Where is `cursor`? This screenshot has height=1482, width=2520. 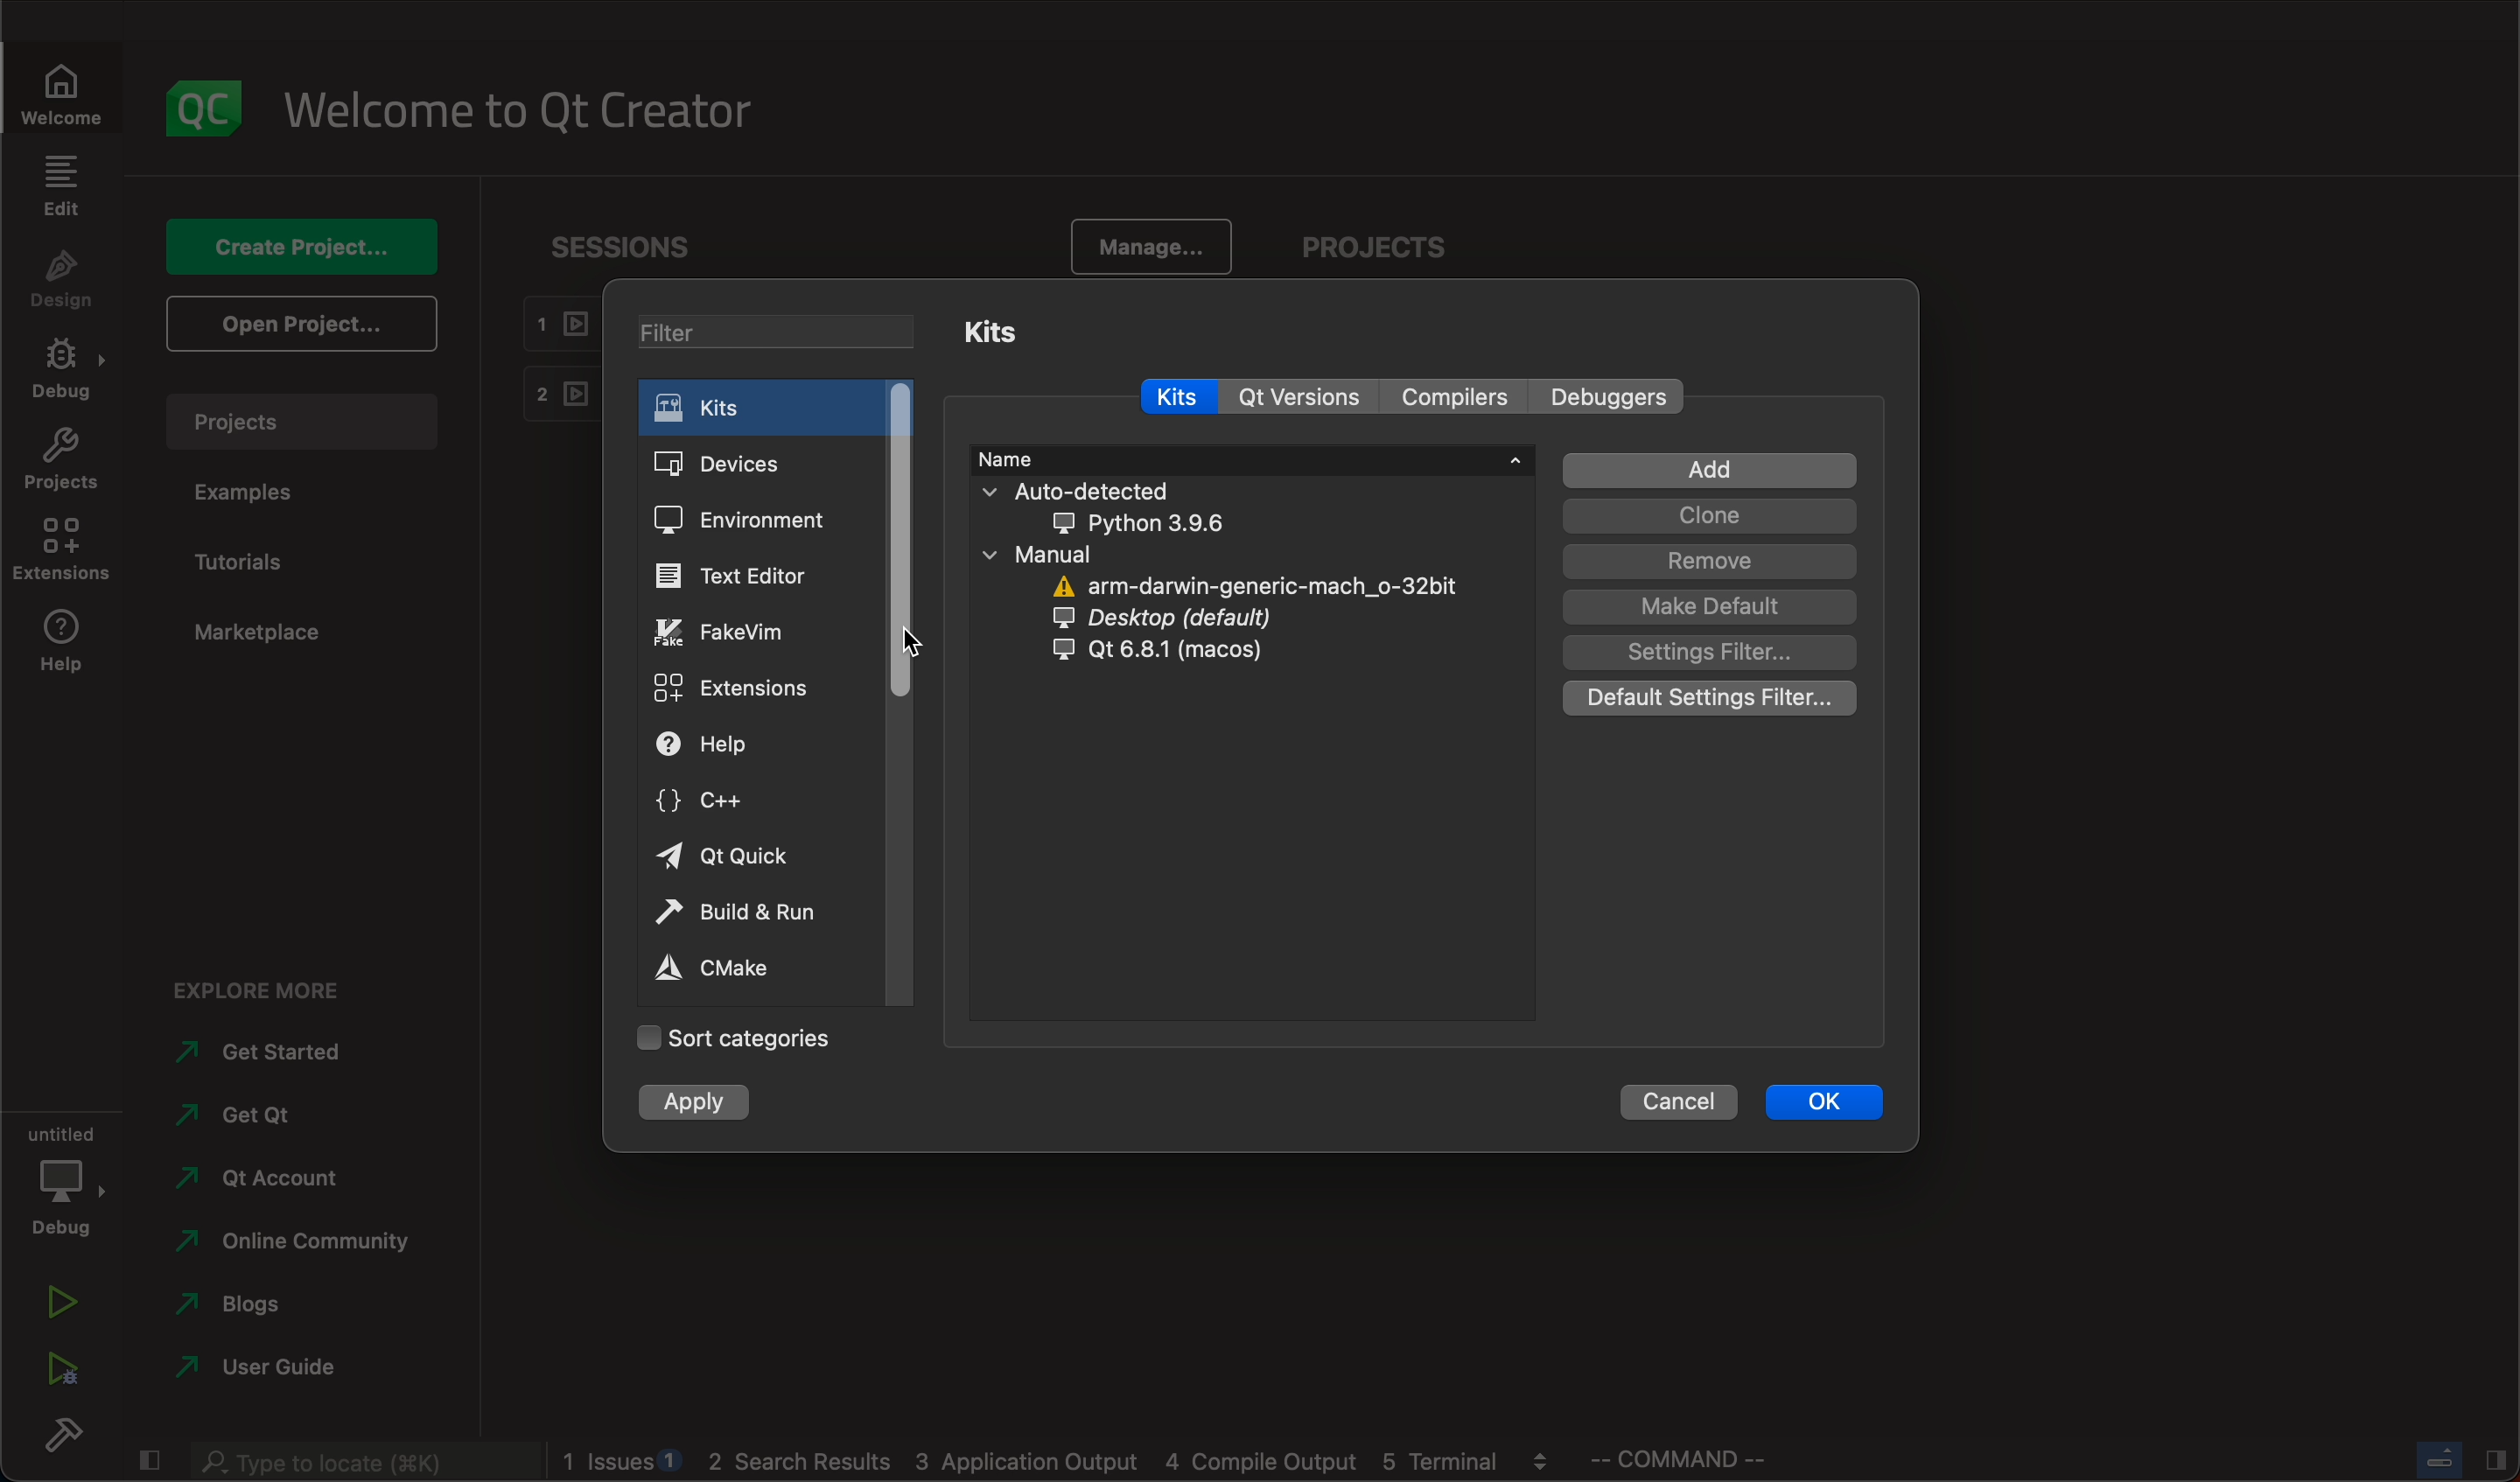
cursor is located at coordinates (911, 638).